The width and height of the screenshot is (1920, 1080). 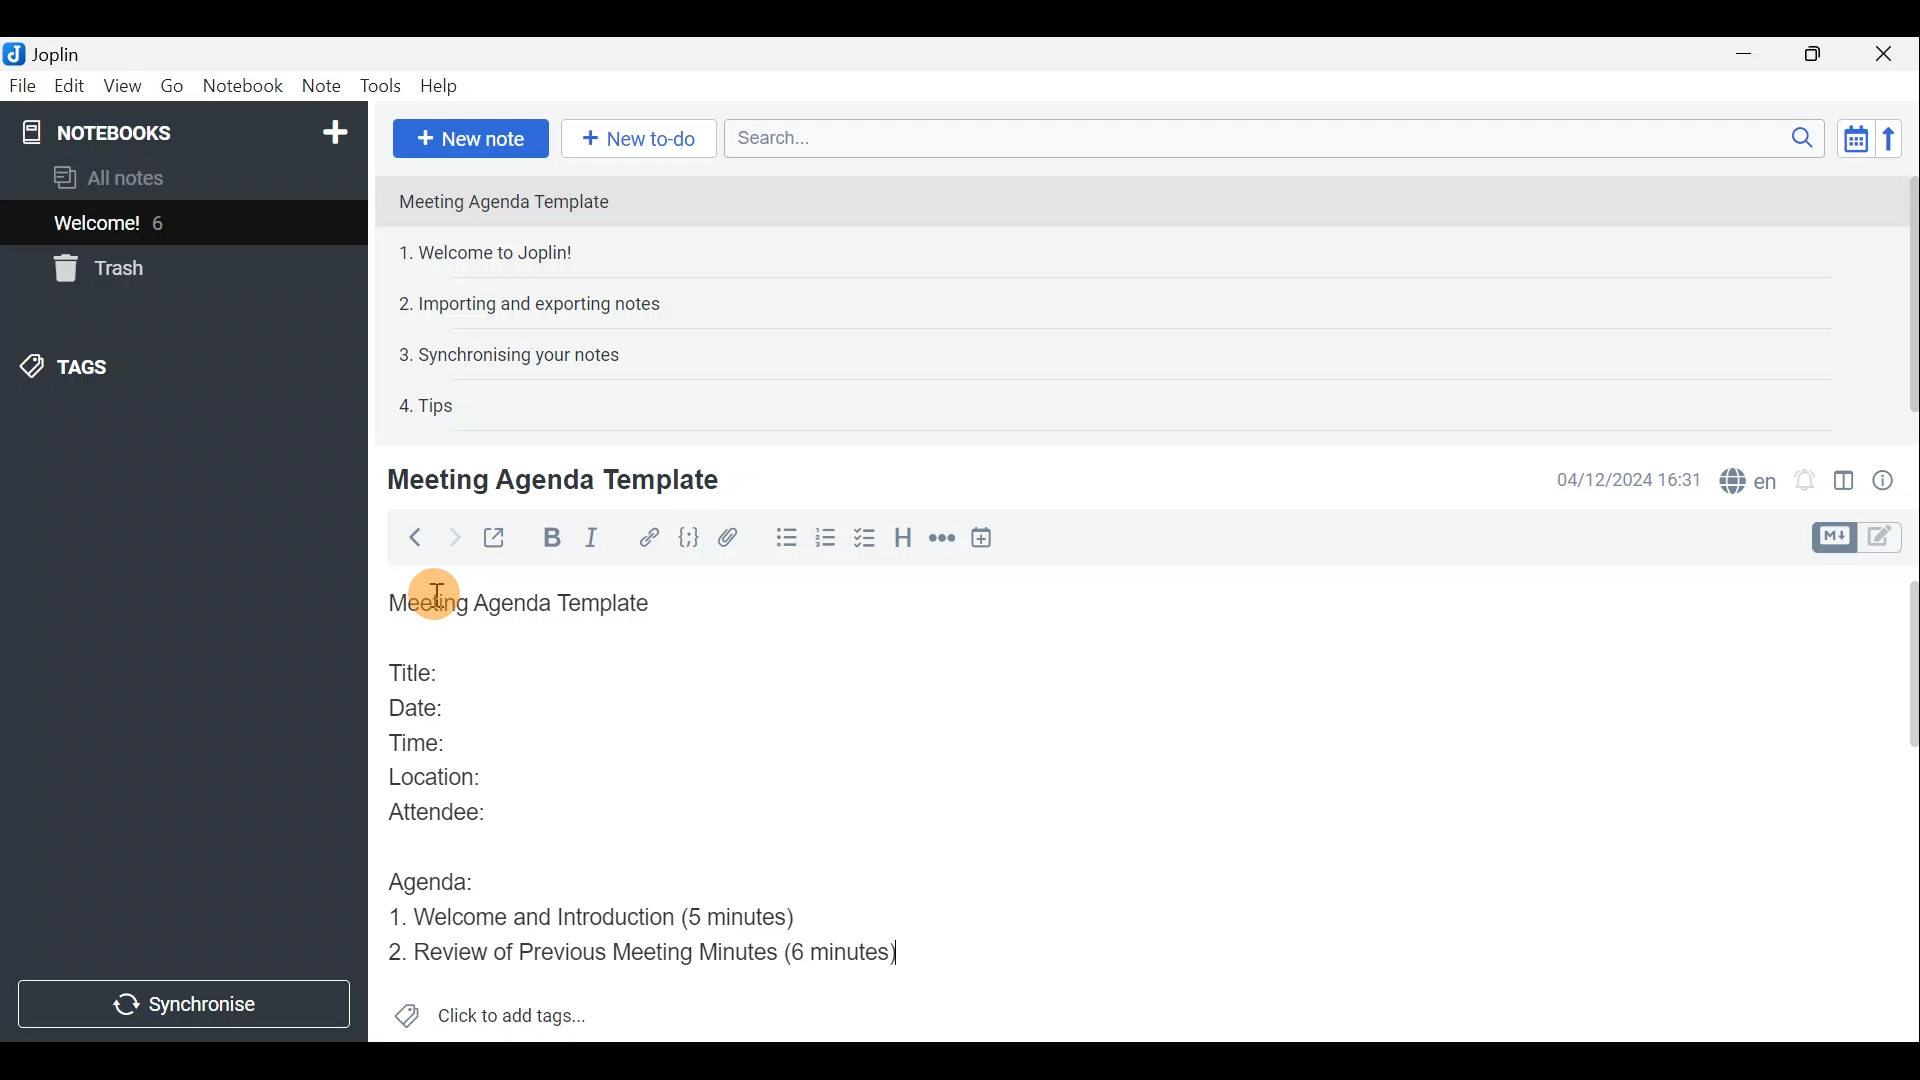 I want to click on Welcome!, so click(x=98, y=225).